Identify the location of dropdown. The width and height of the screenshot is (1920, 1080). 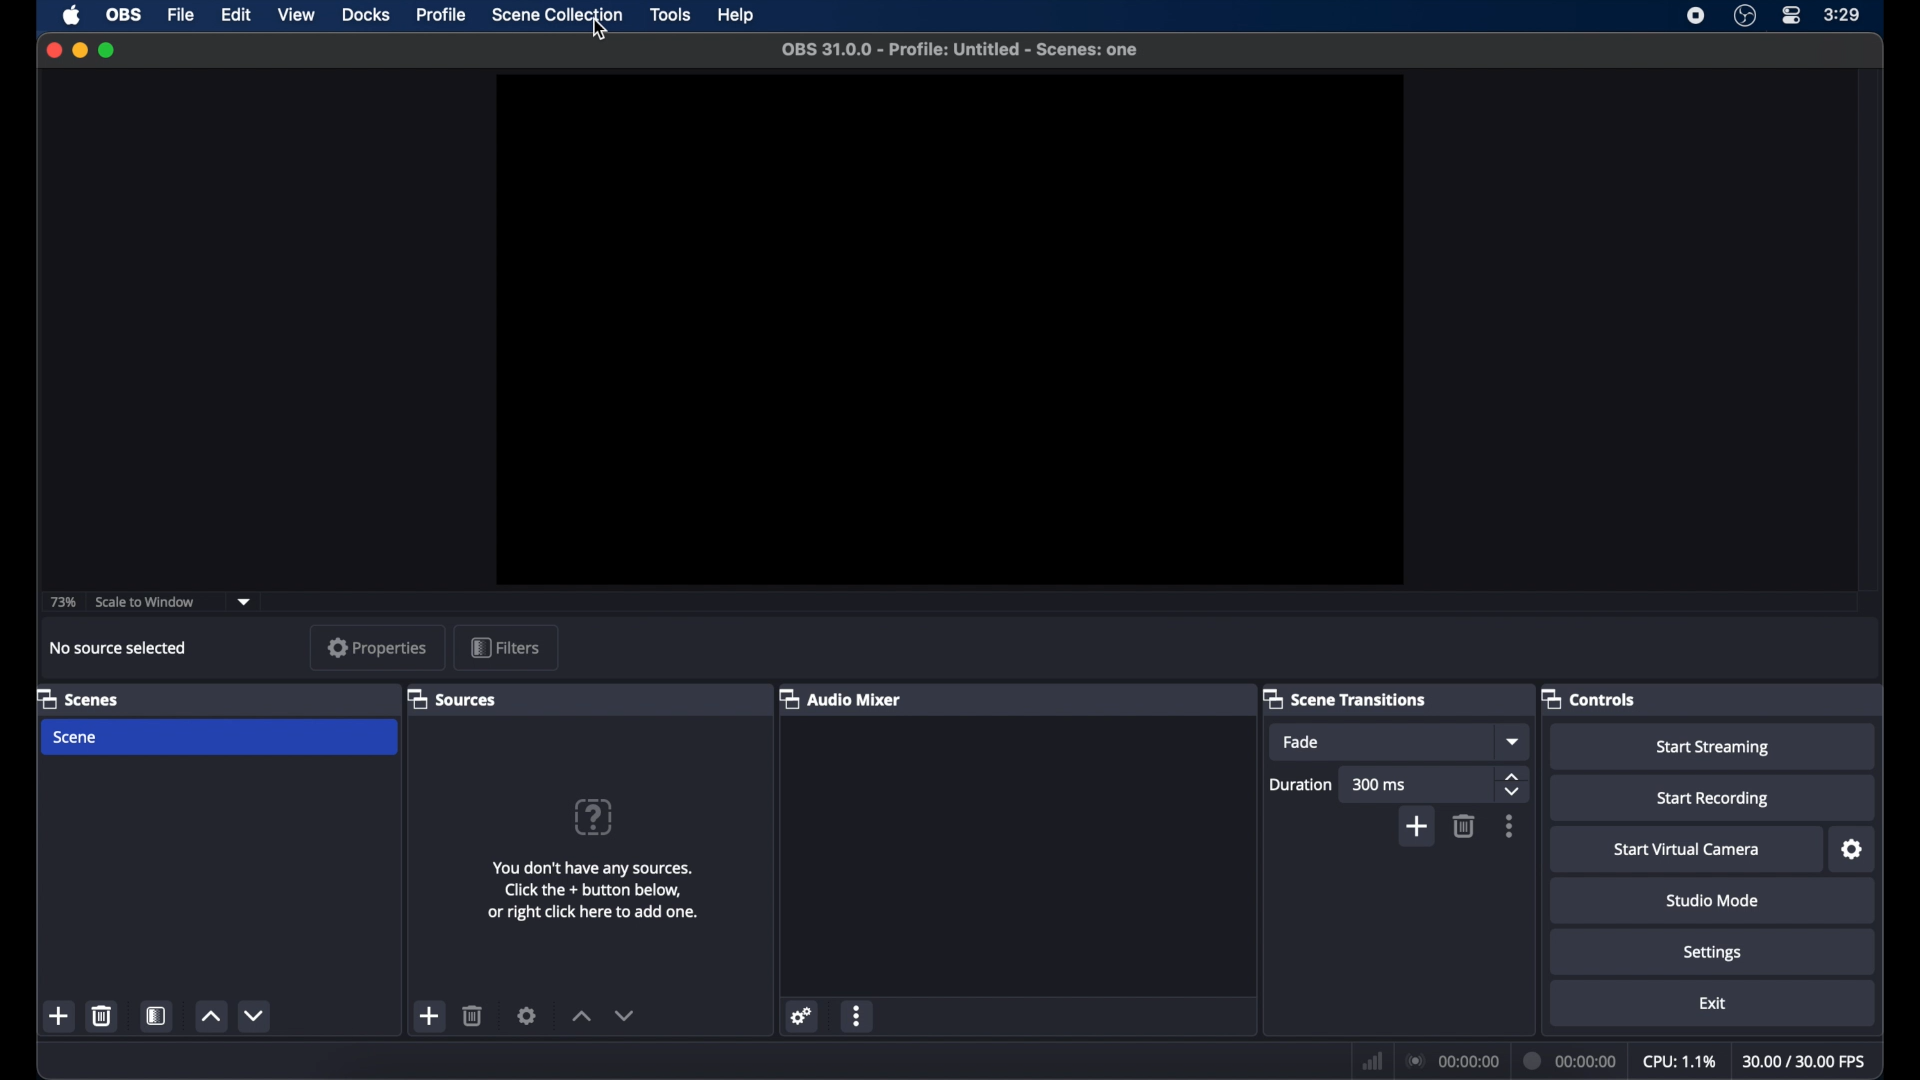
(245, 600).